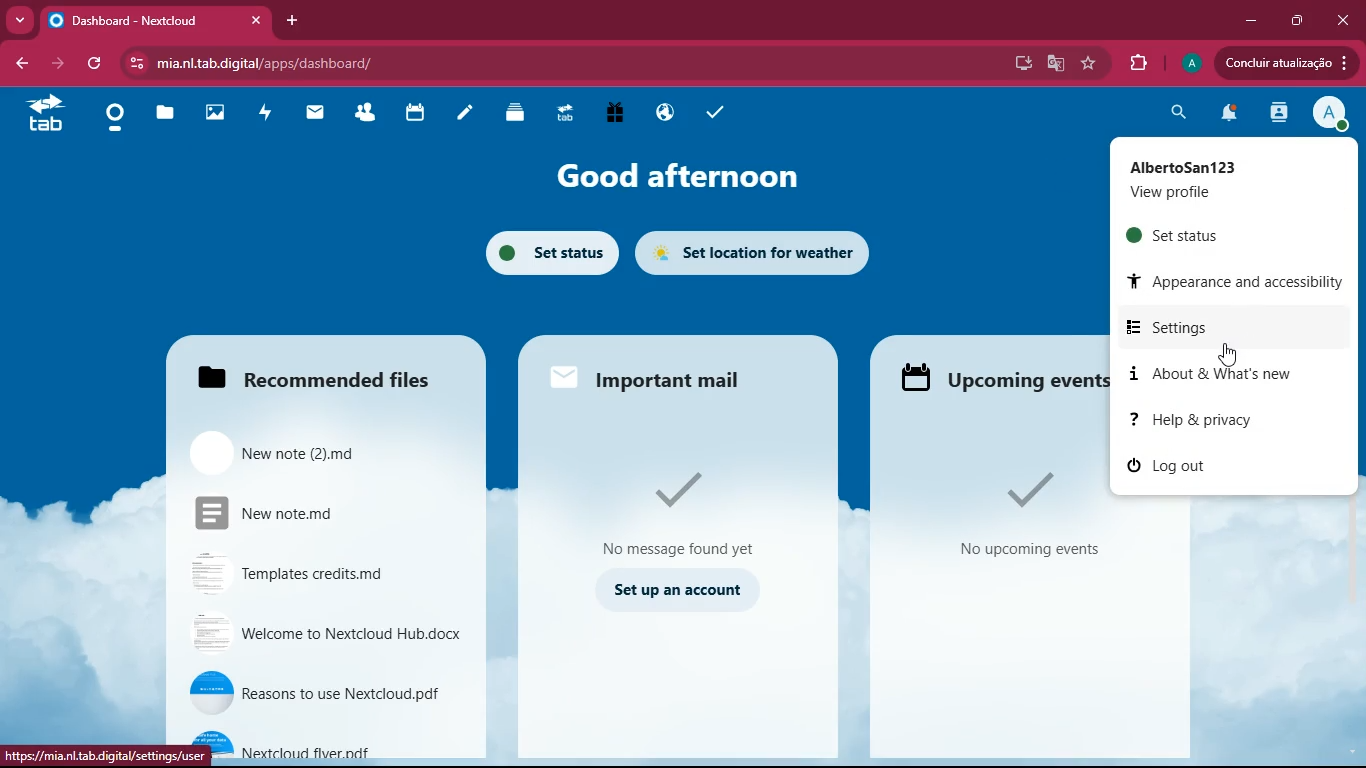 The height and width of the screenshot is (768, 1366). I want to click on about & what's new, so click(1240, 375).